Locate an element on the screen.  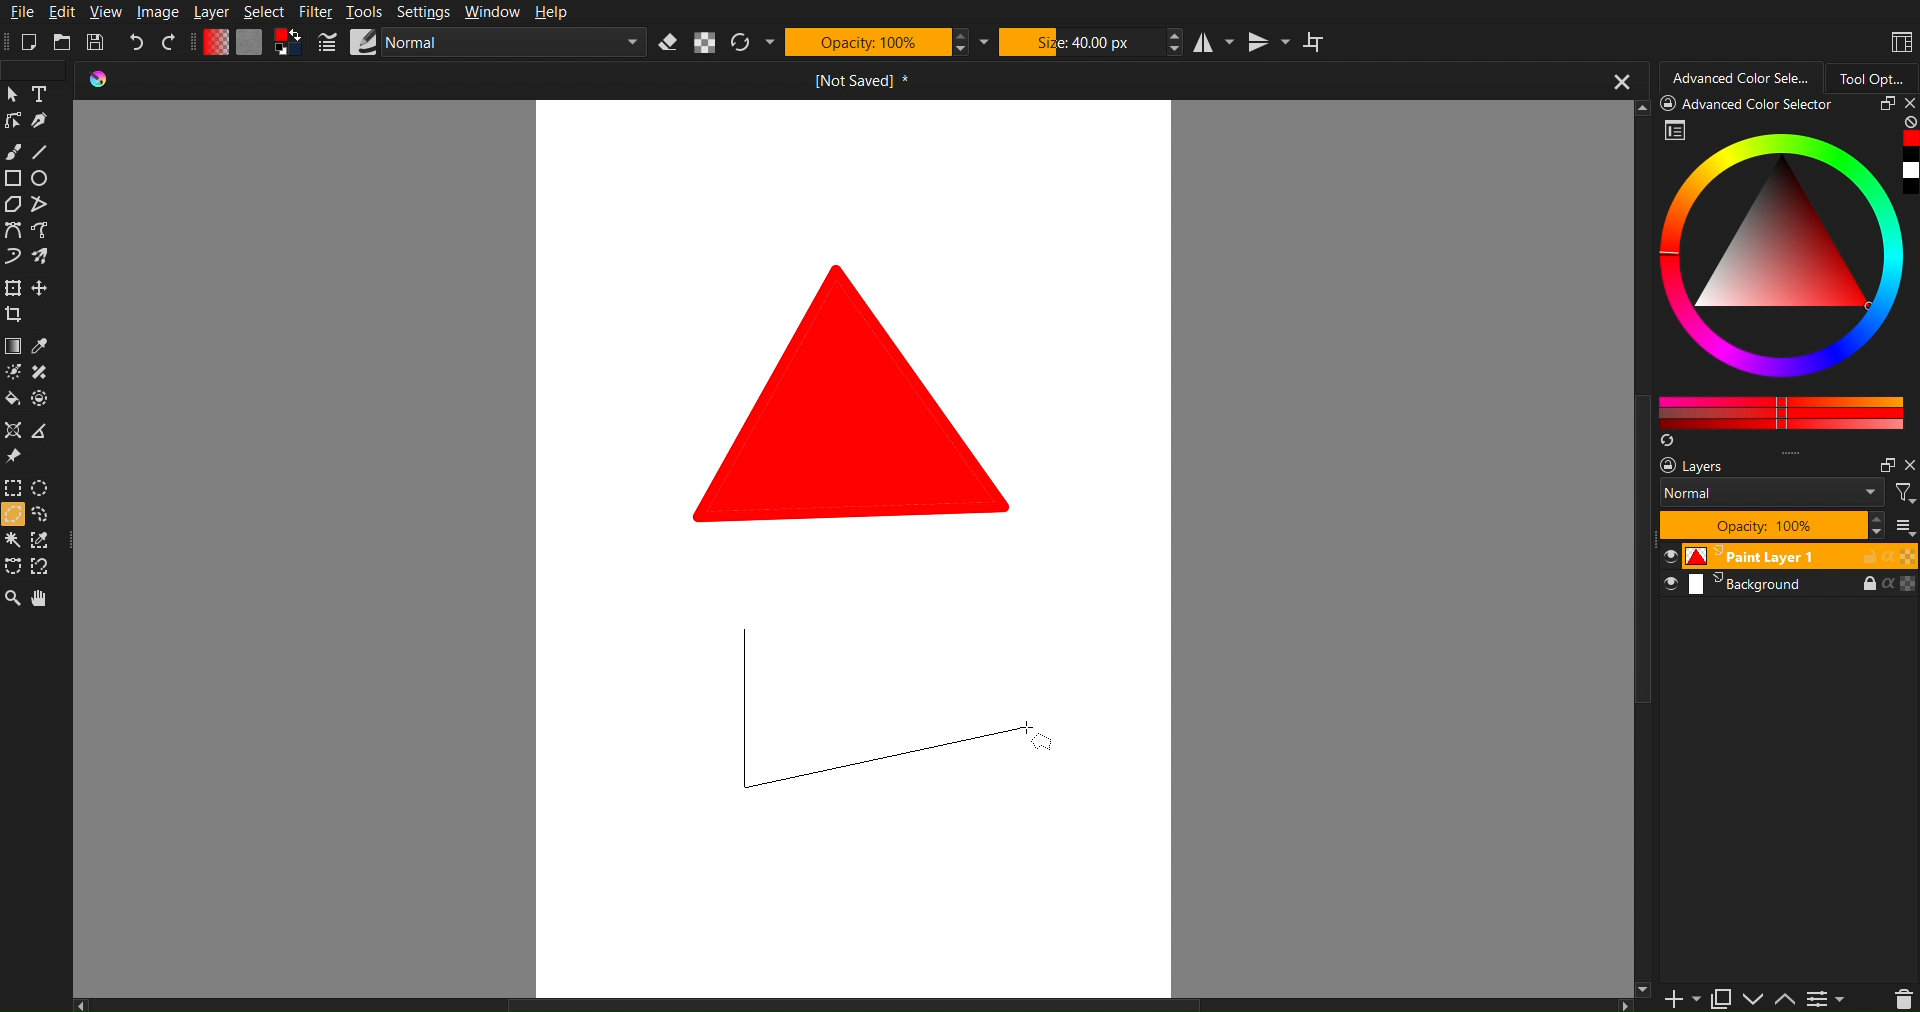
Line Structure is located at coordinates (878, 714).